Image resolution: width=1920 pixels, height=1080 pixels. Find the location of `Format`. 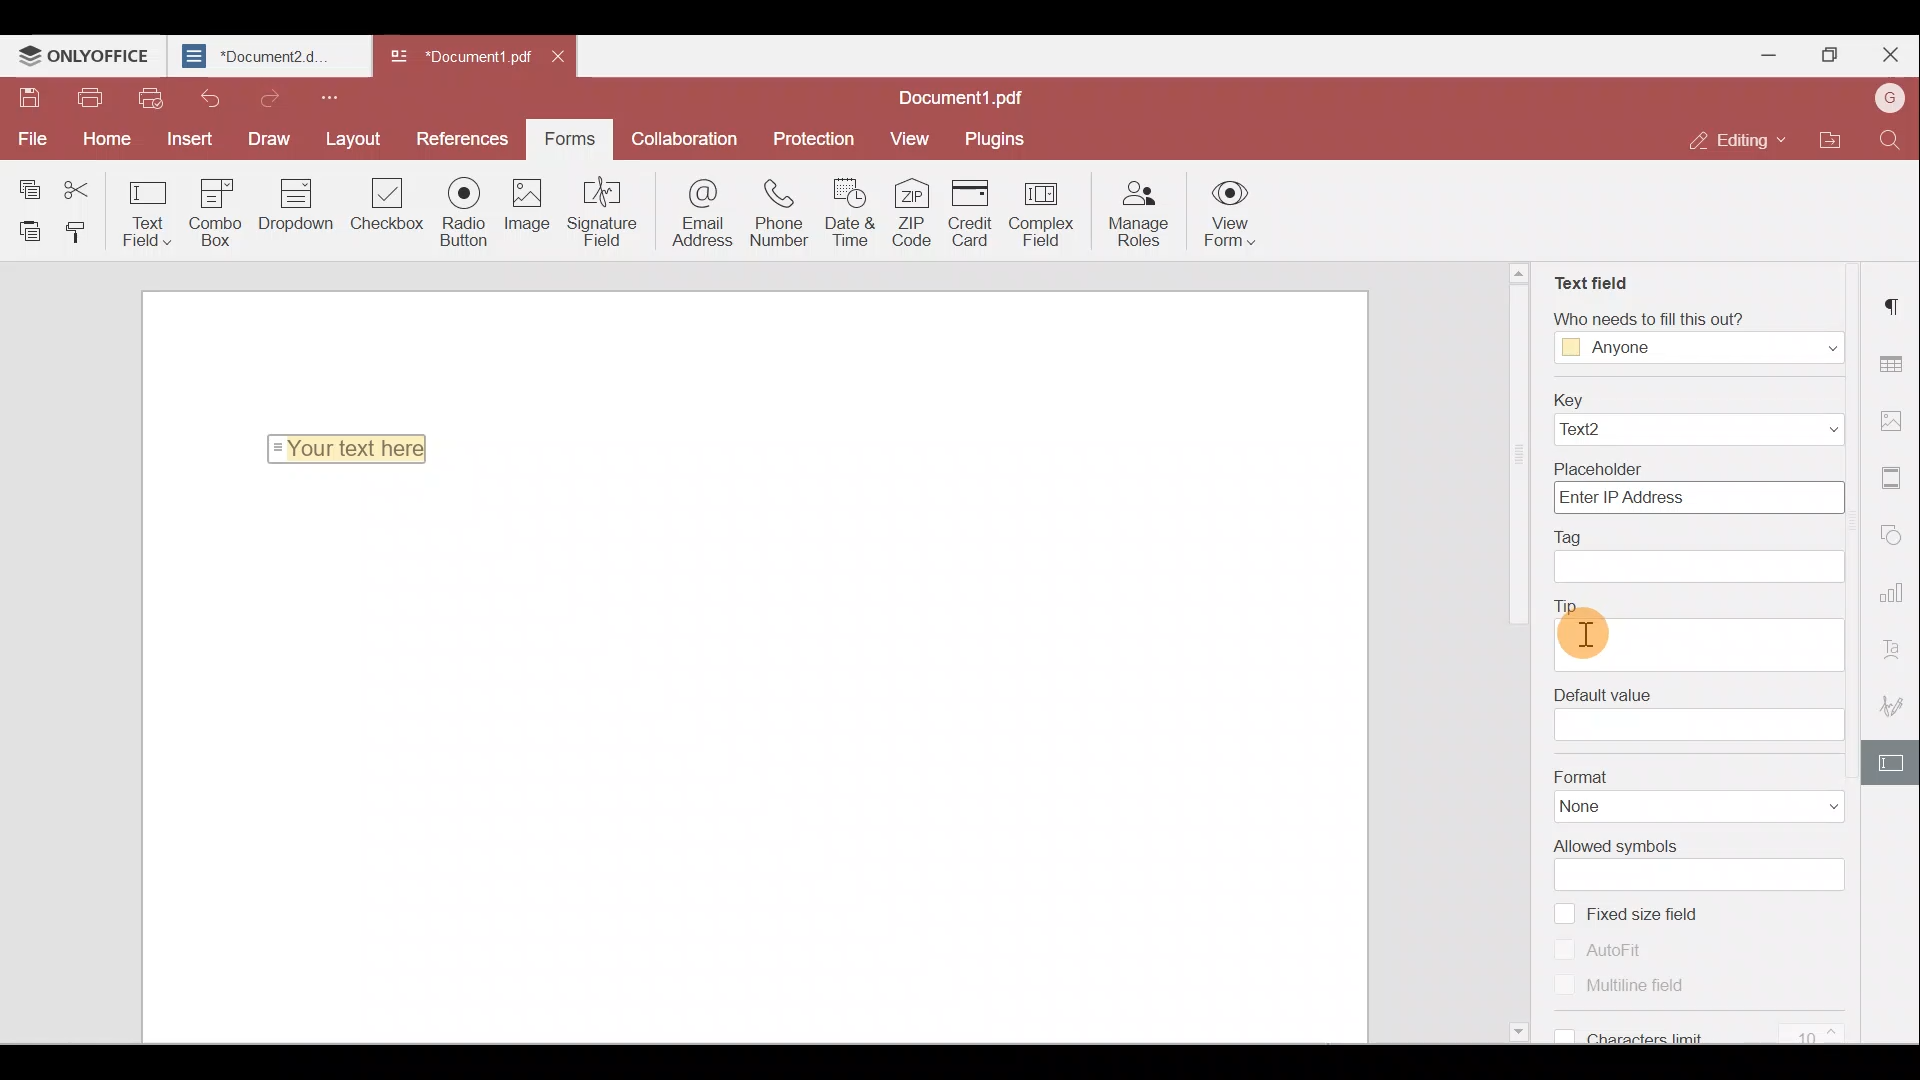

Format is located at coordinates (1699, 775).